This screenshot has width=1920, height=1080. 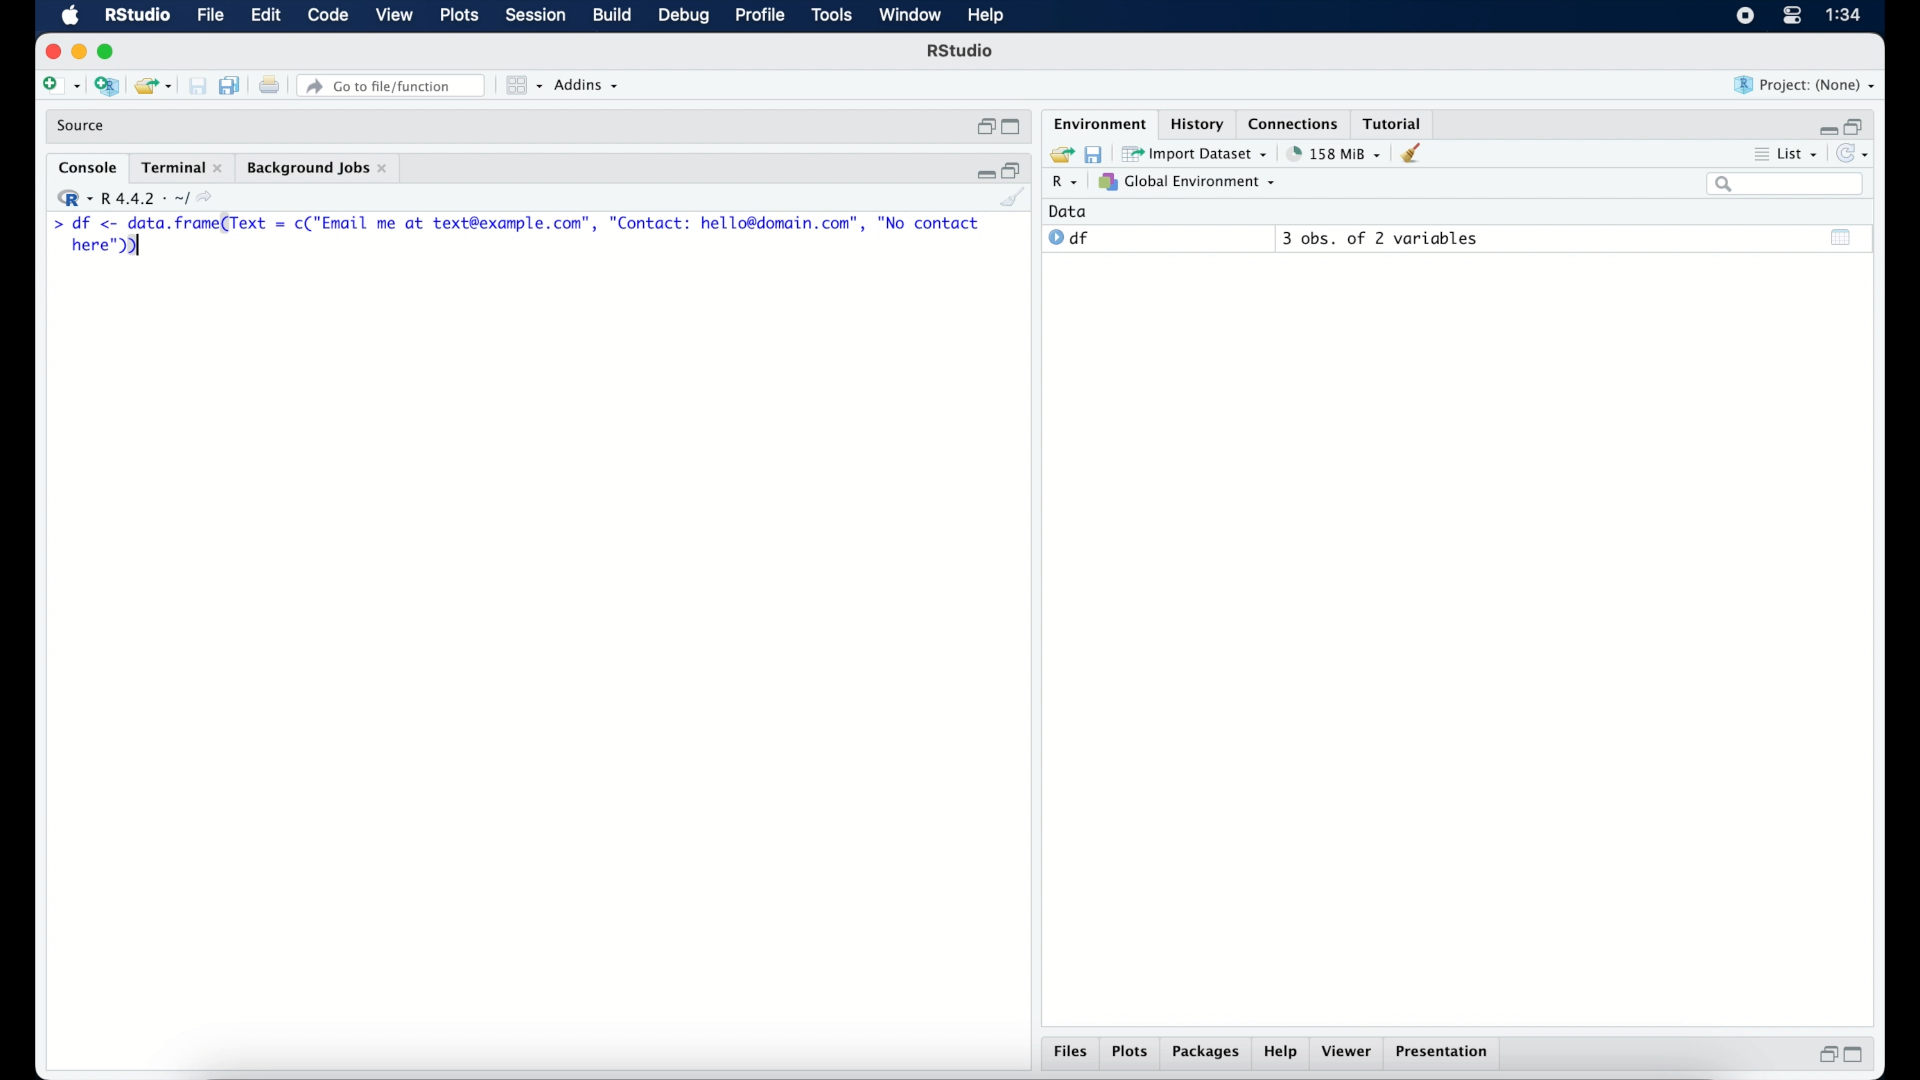 I want to click on background jobs, so click(x=320, y=169).